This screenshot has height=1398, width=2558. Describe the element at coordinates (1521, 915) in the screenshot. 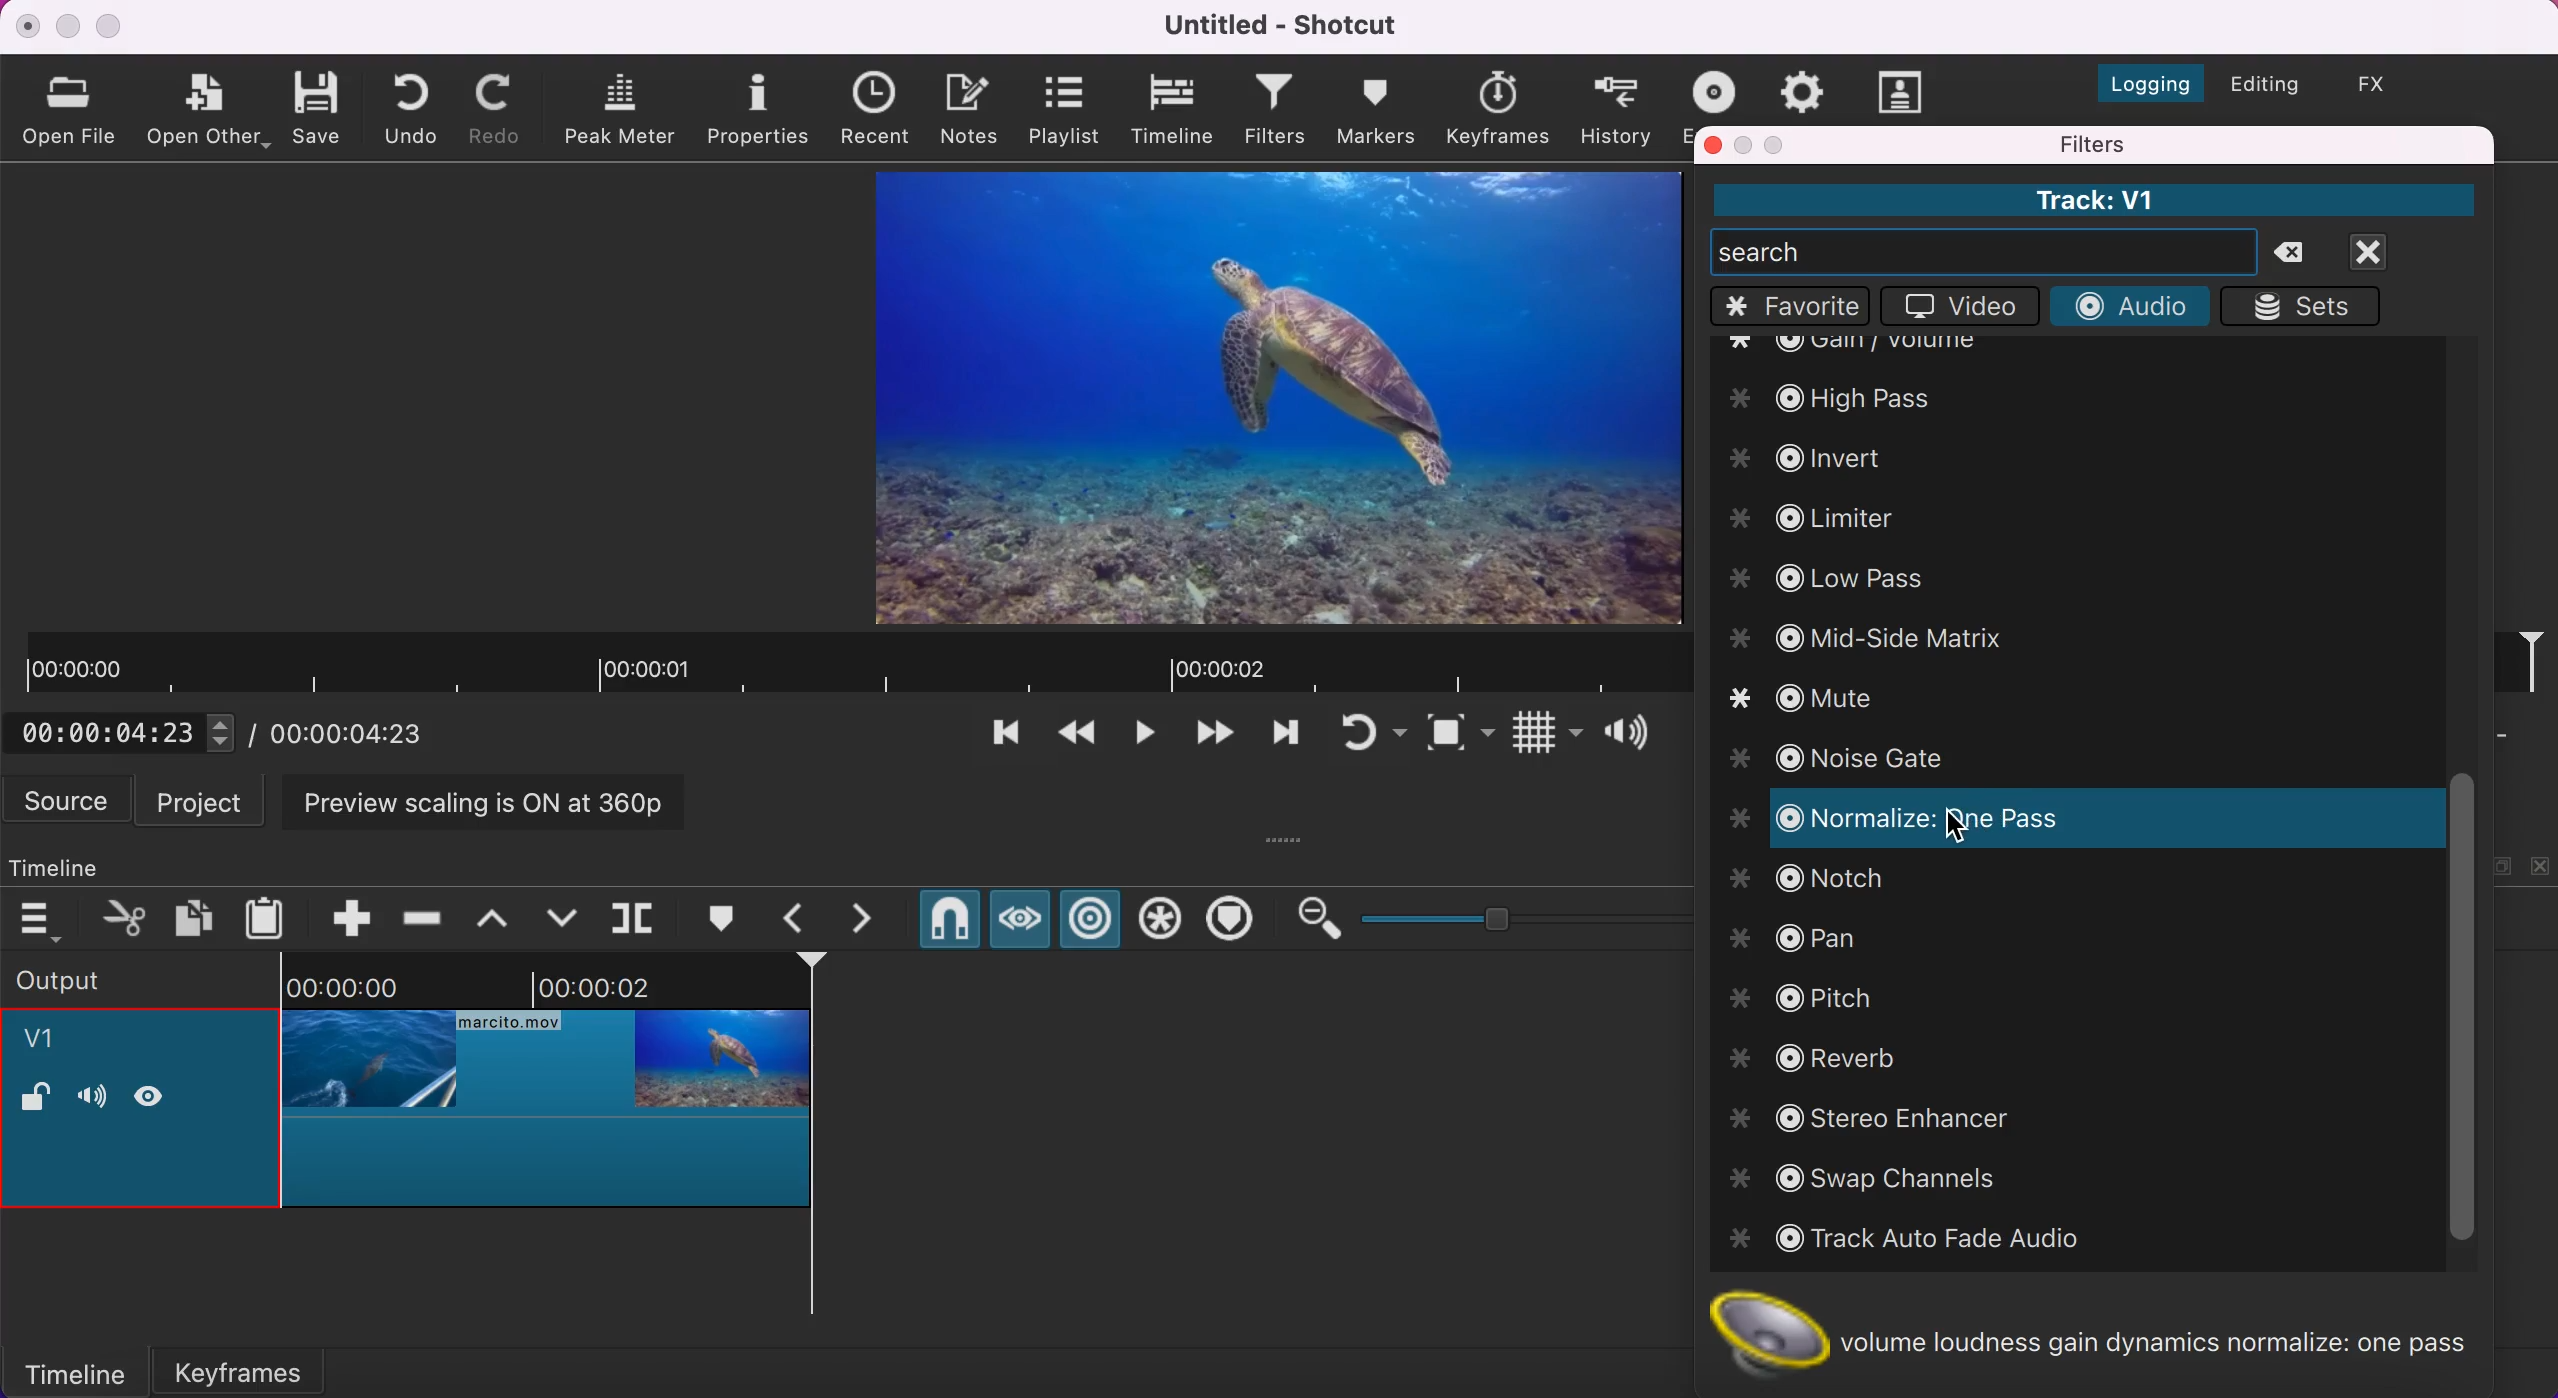

I see `zoom graduation` at that location.